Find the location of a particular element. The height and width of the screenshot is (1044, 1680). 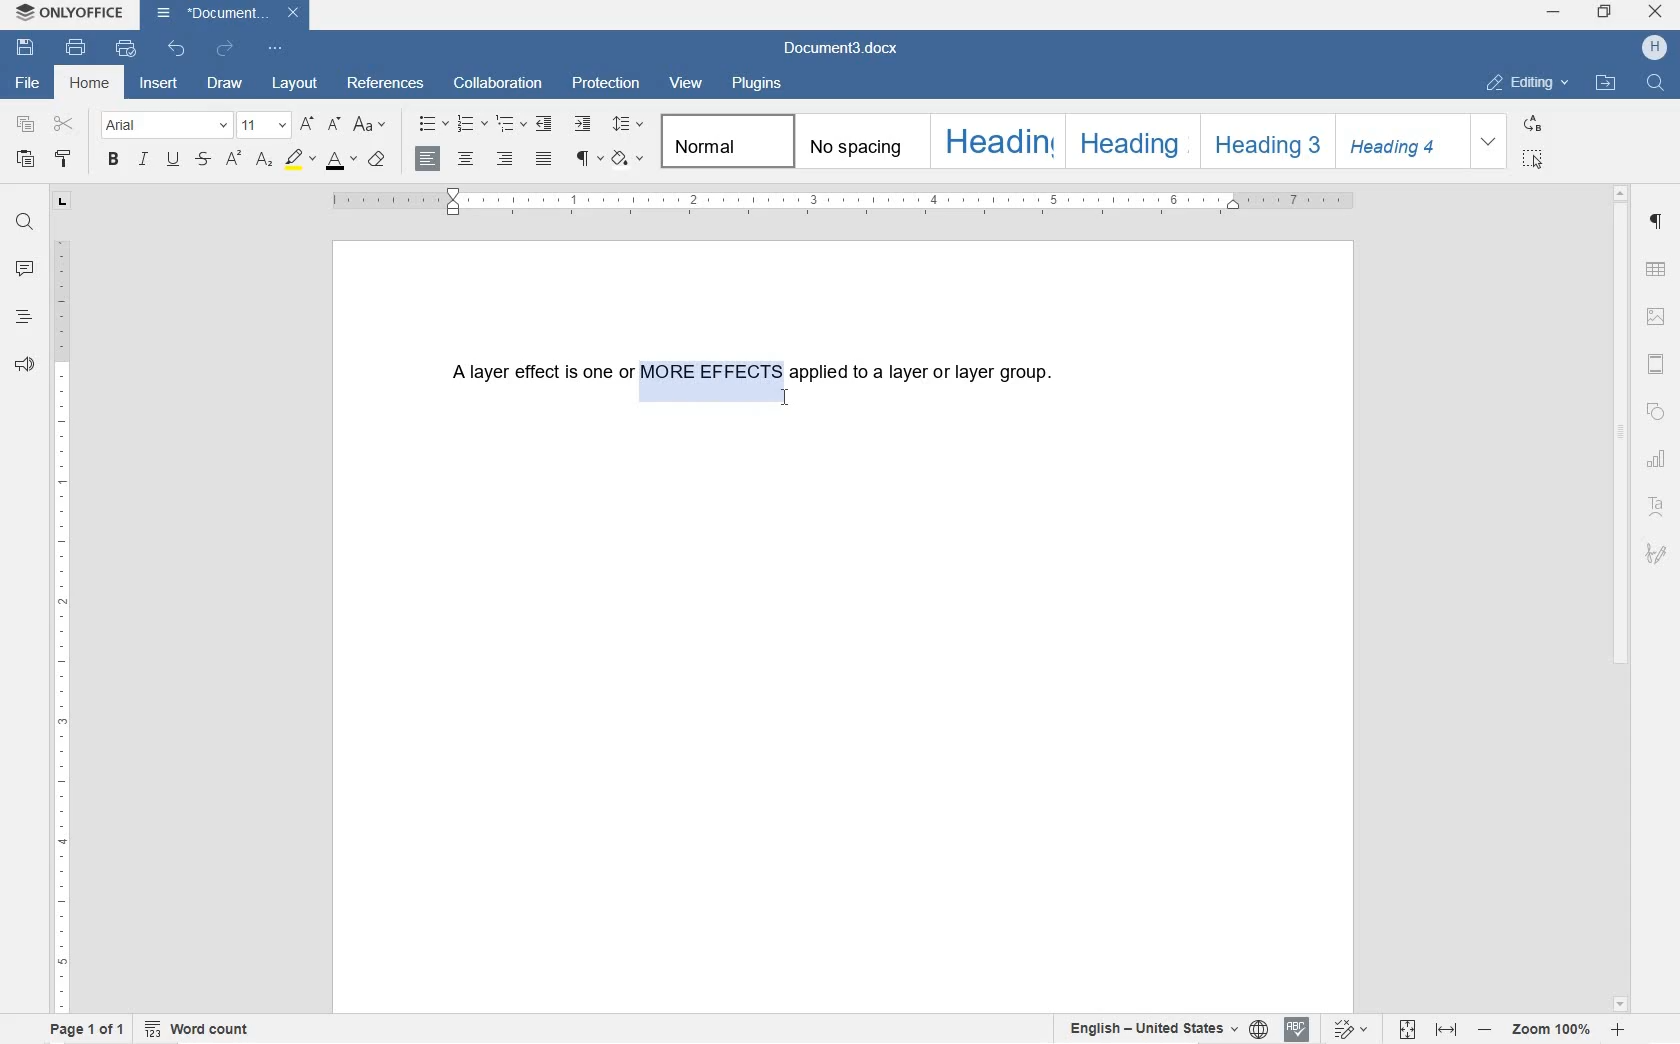

PAGE 1 OF 1 is located at coordinates (87, 1030).